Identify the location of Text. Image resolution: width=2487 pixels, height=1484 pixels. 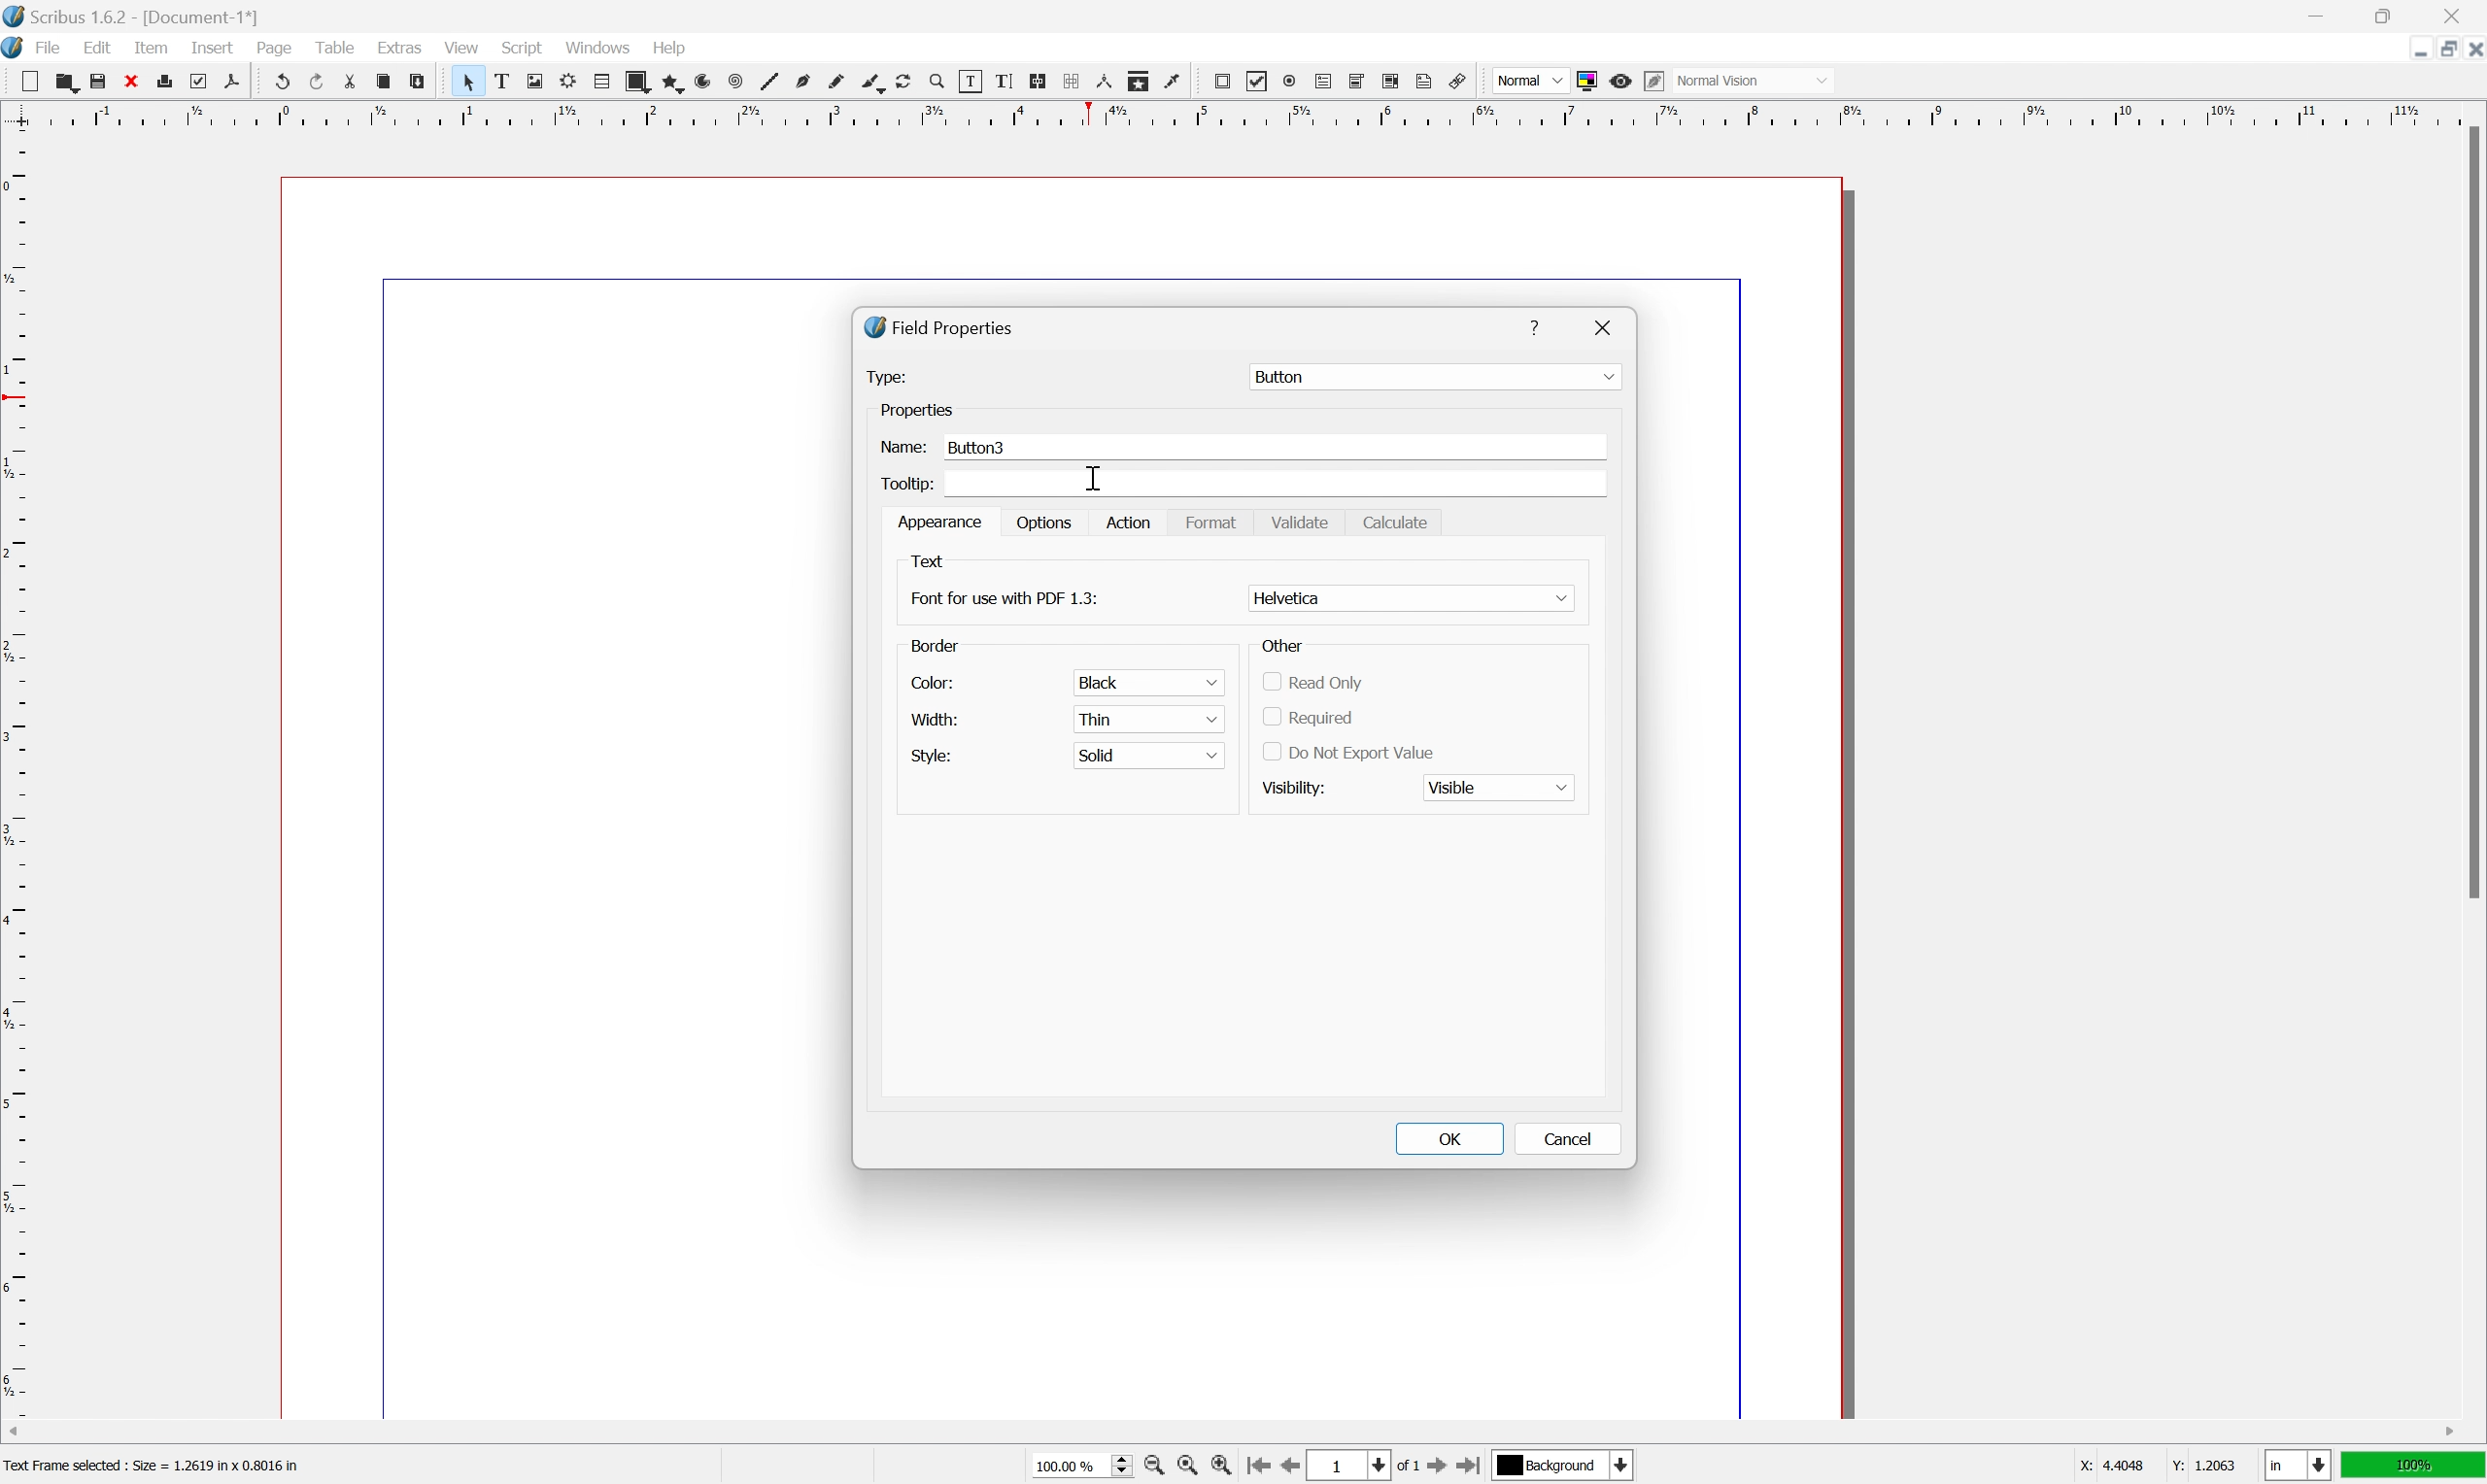
(927, 561).